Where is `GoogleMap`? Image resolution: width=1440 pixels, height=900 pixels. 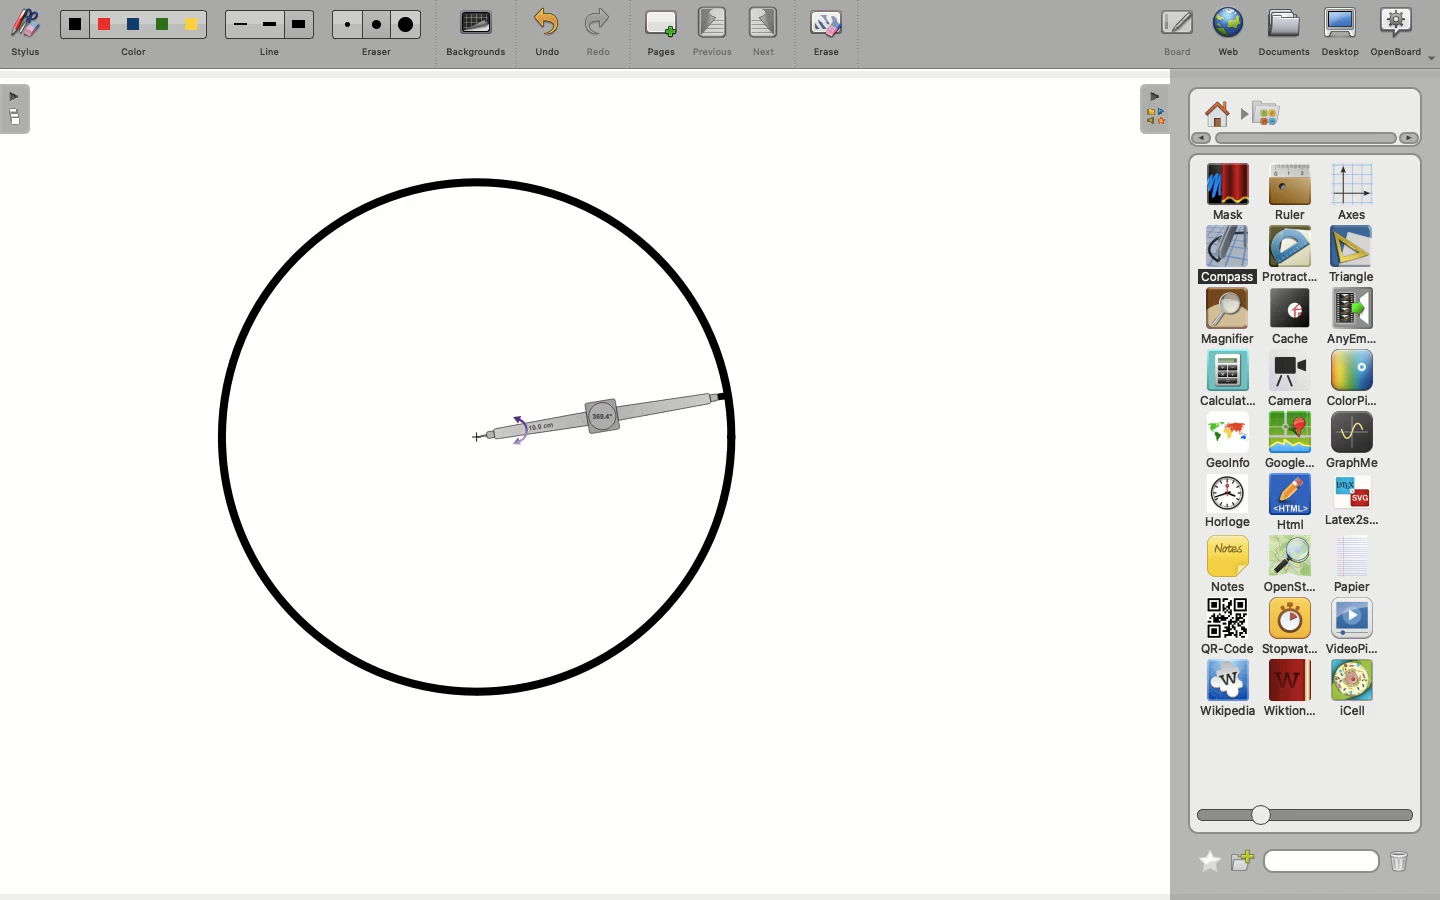 GoogleMap is located at coordinates (1289, 442).